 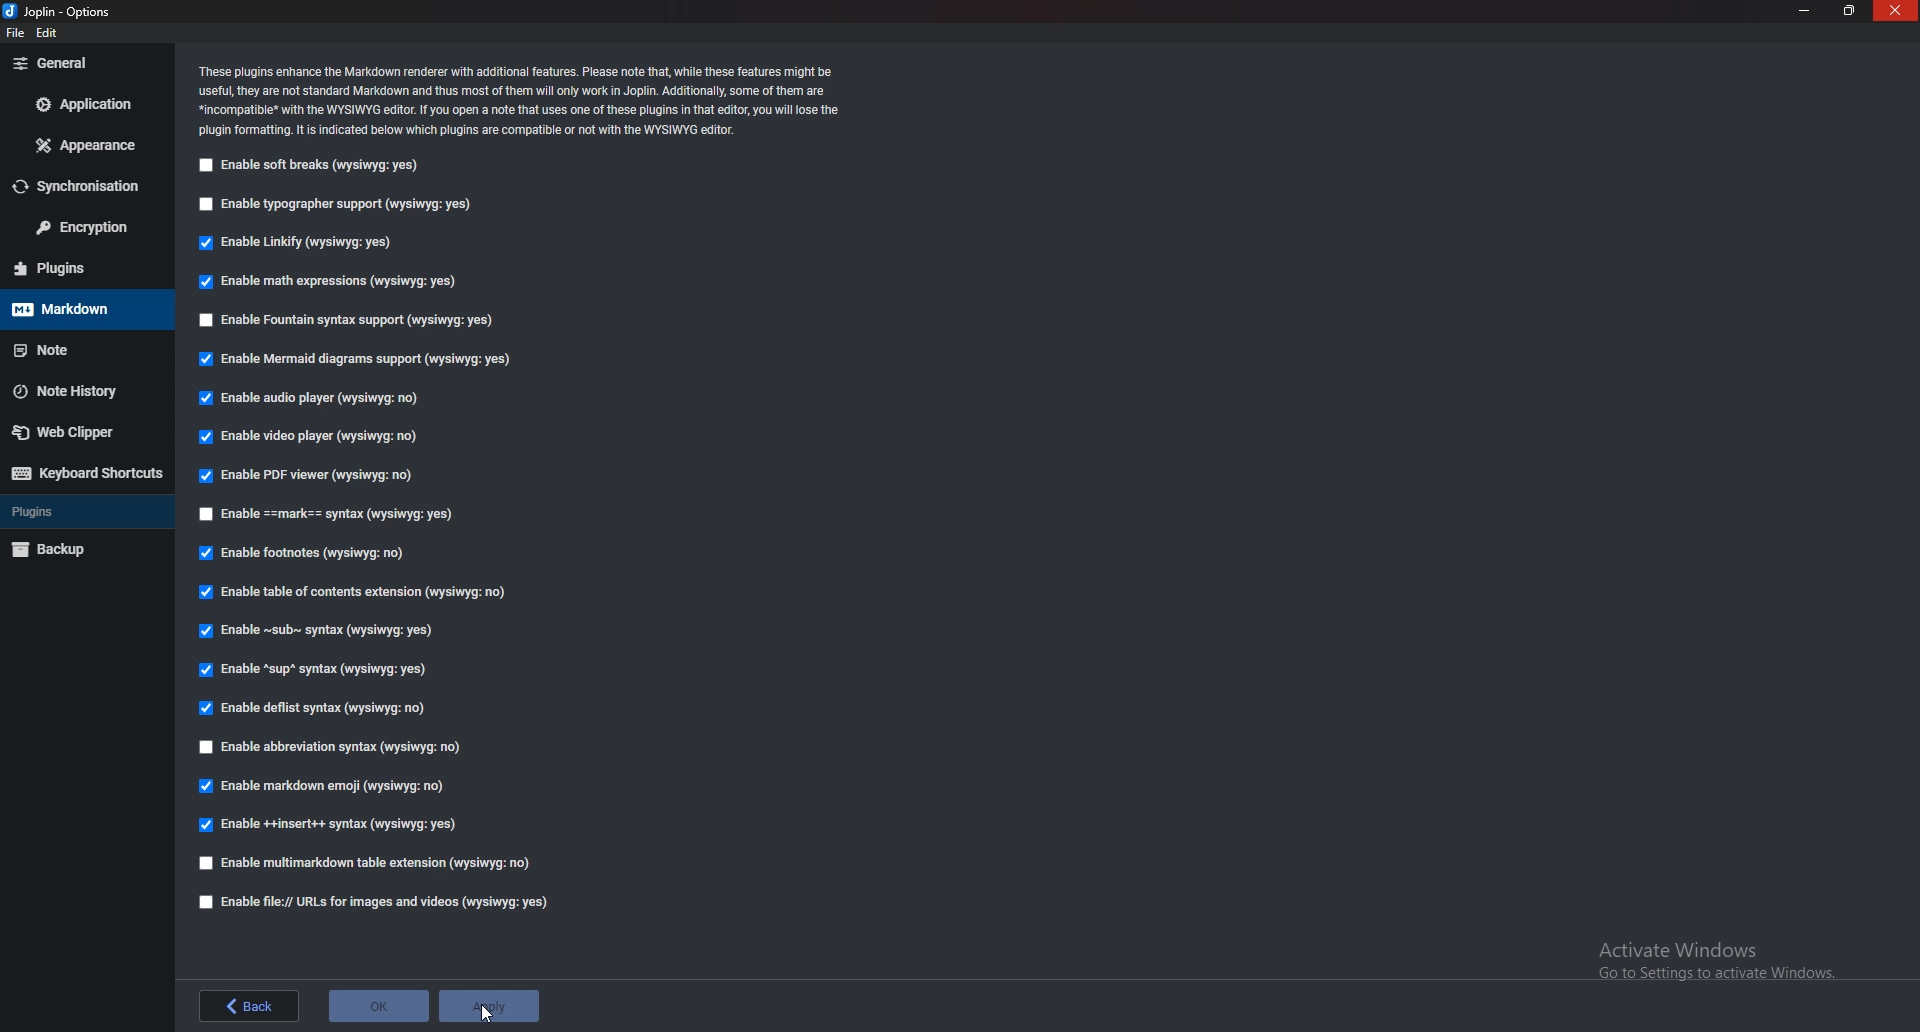 I want to click on enable insert syntax, so click(x=328, y=825).